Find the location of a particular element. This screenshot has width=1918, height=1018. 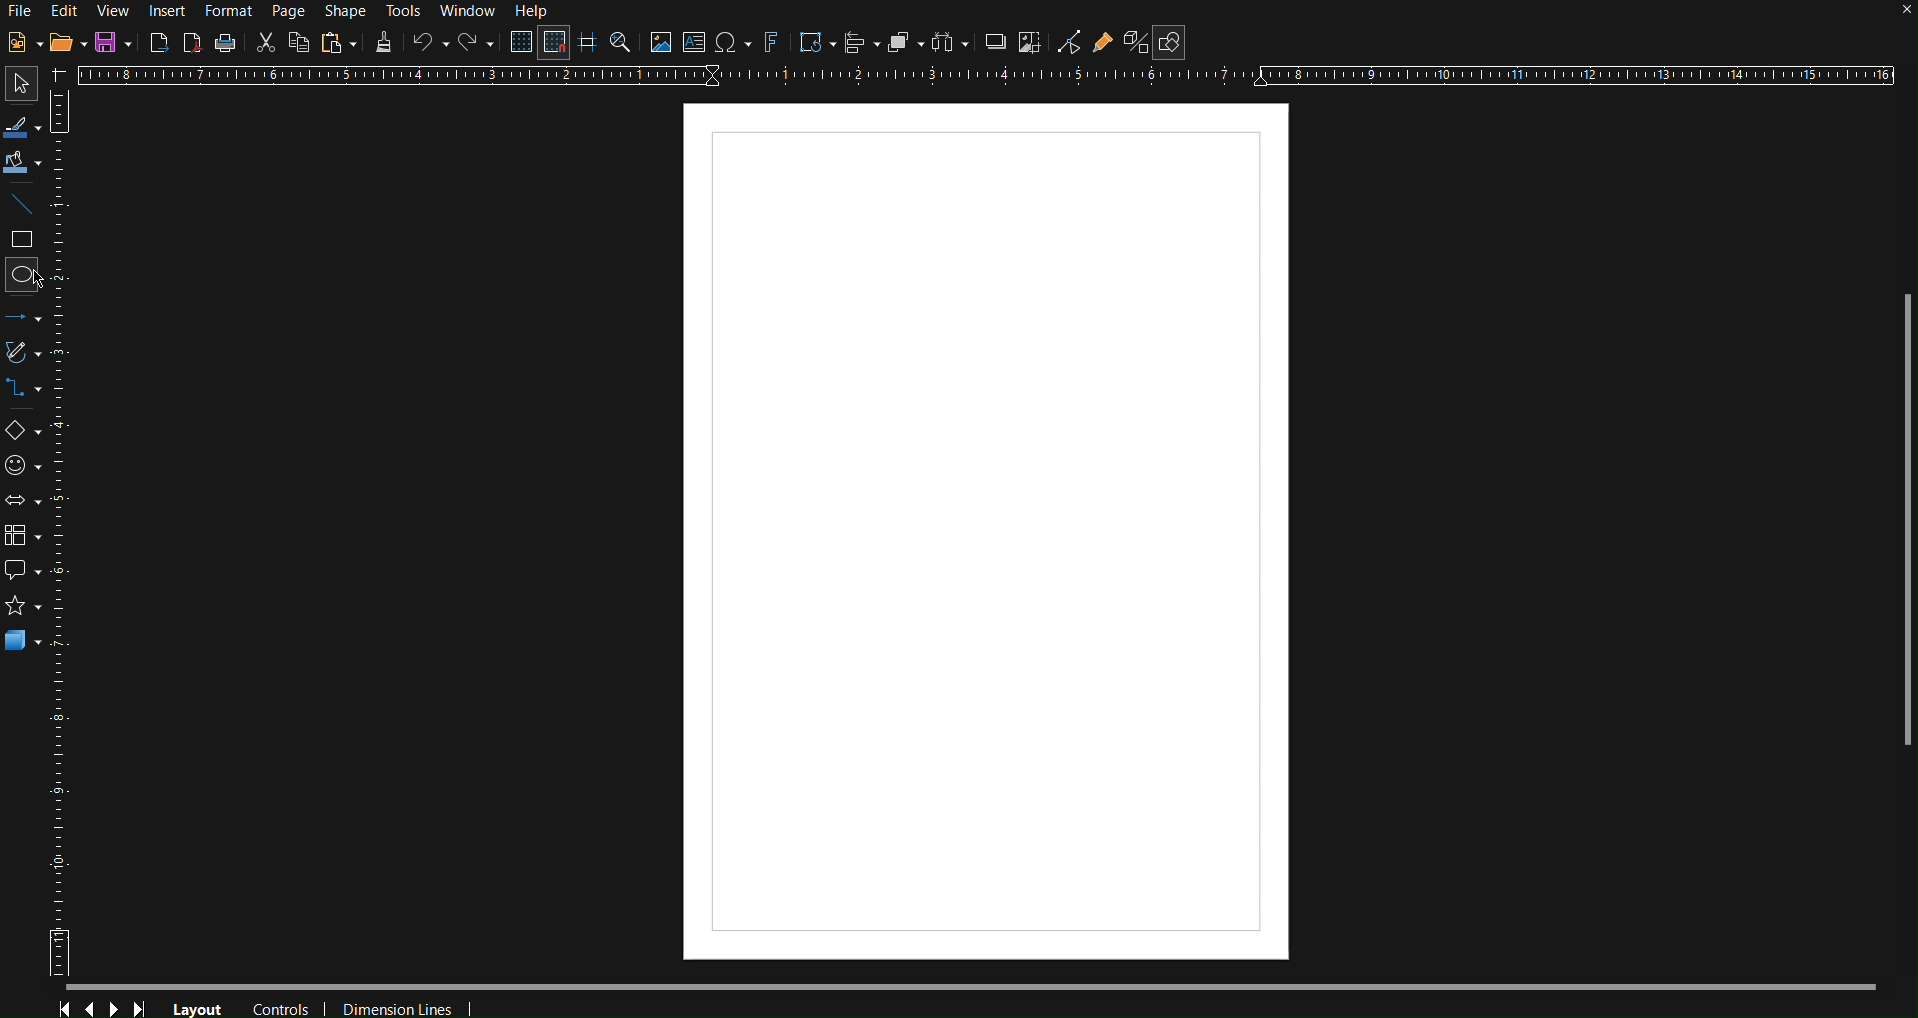

Insert Fontworks is located at coordinates (771, 44).